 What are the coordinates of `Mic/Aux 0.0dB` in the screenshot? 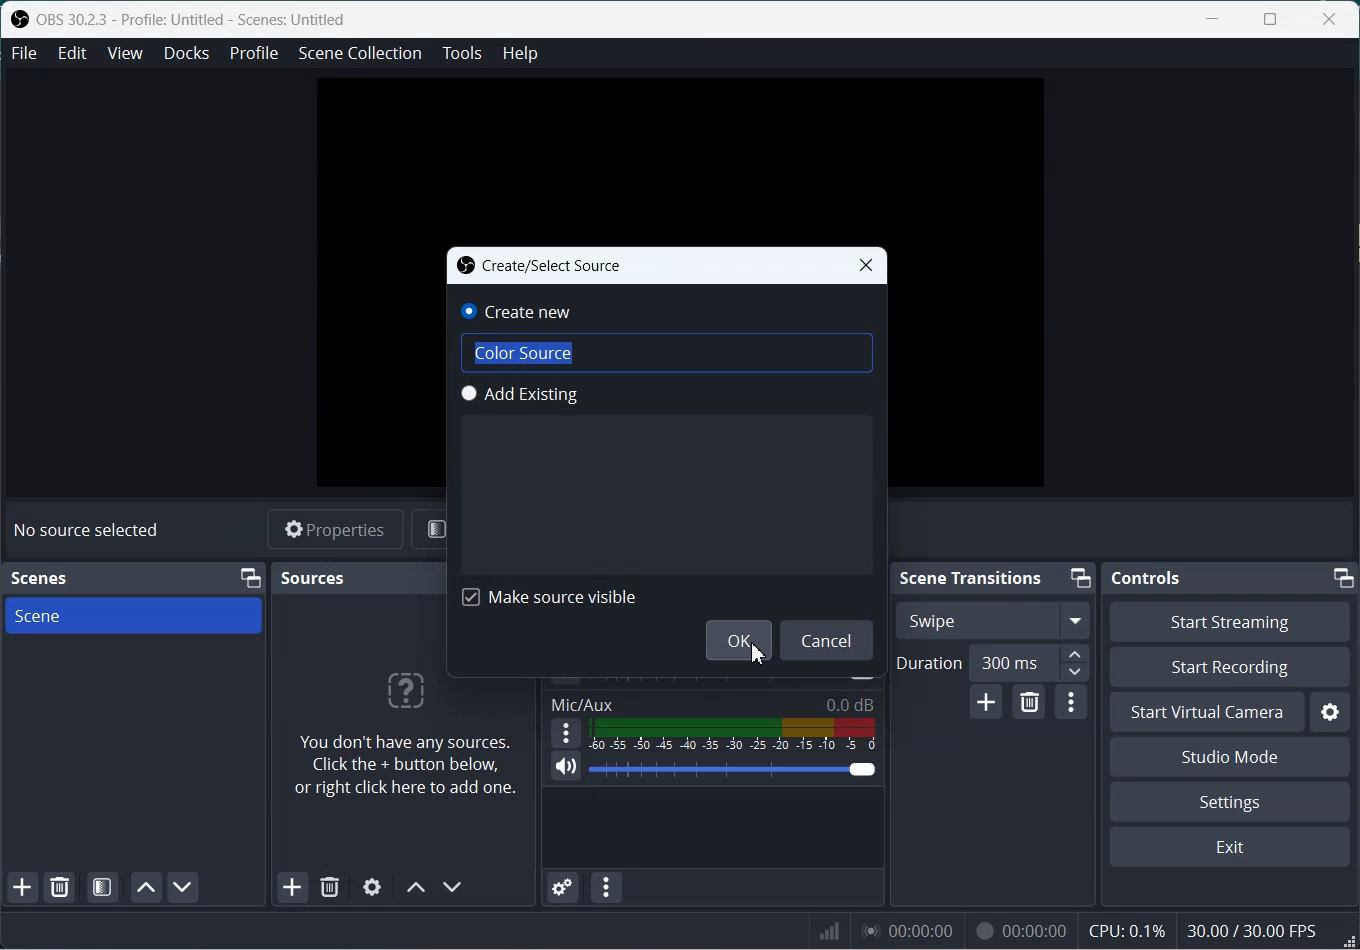 It's located at (713, 704).